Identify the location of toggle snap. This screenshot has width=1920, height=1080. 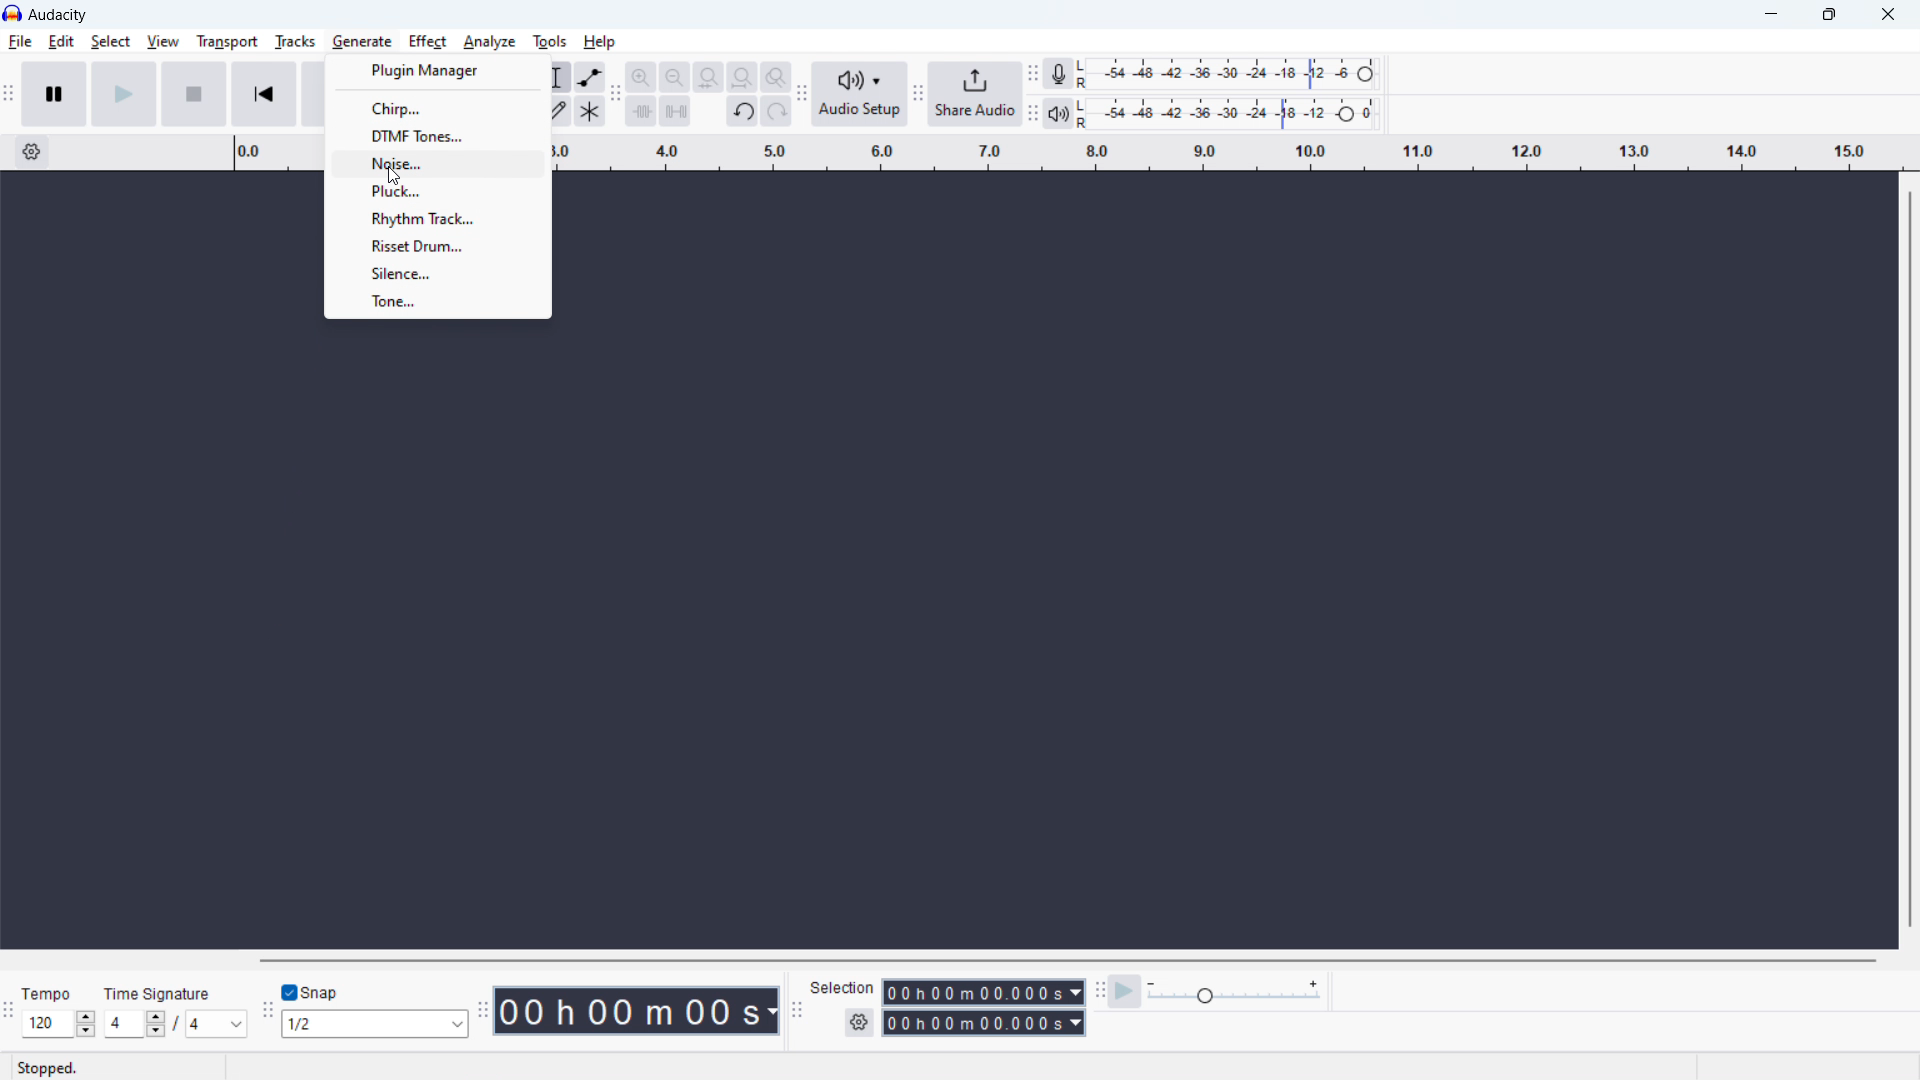
(313, 992).